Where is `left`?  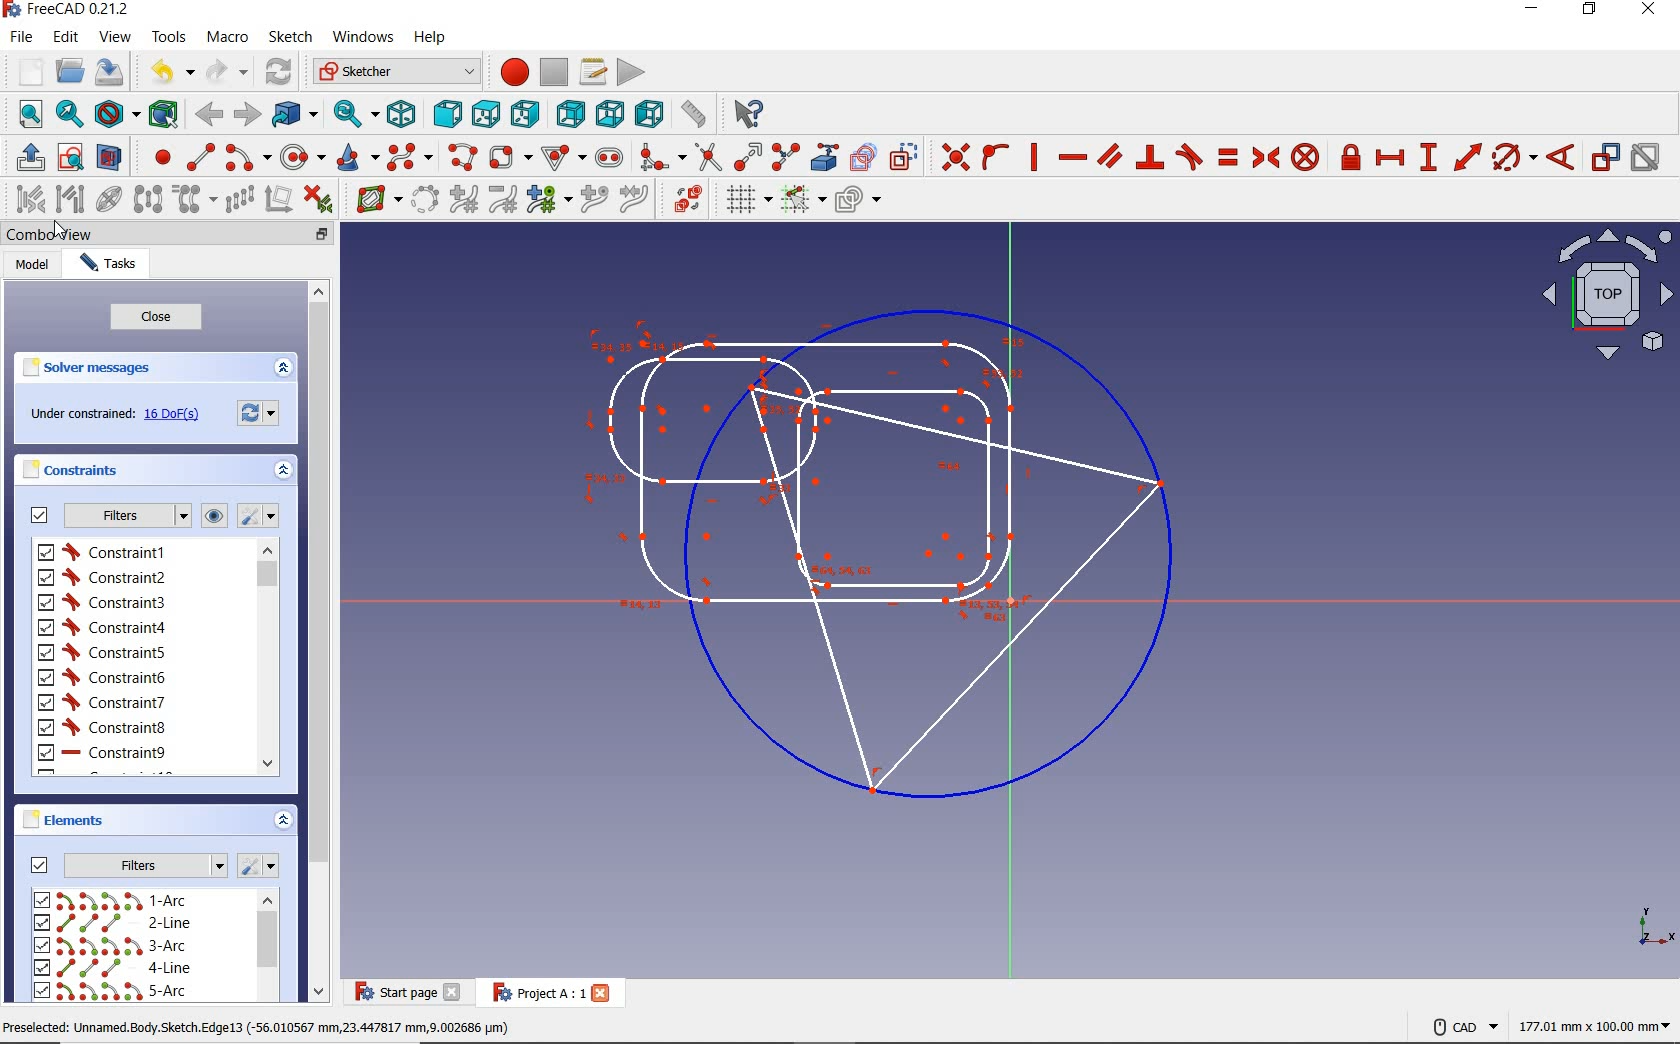
left is located at coordinates (648, 113).